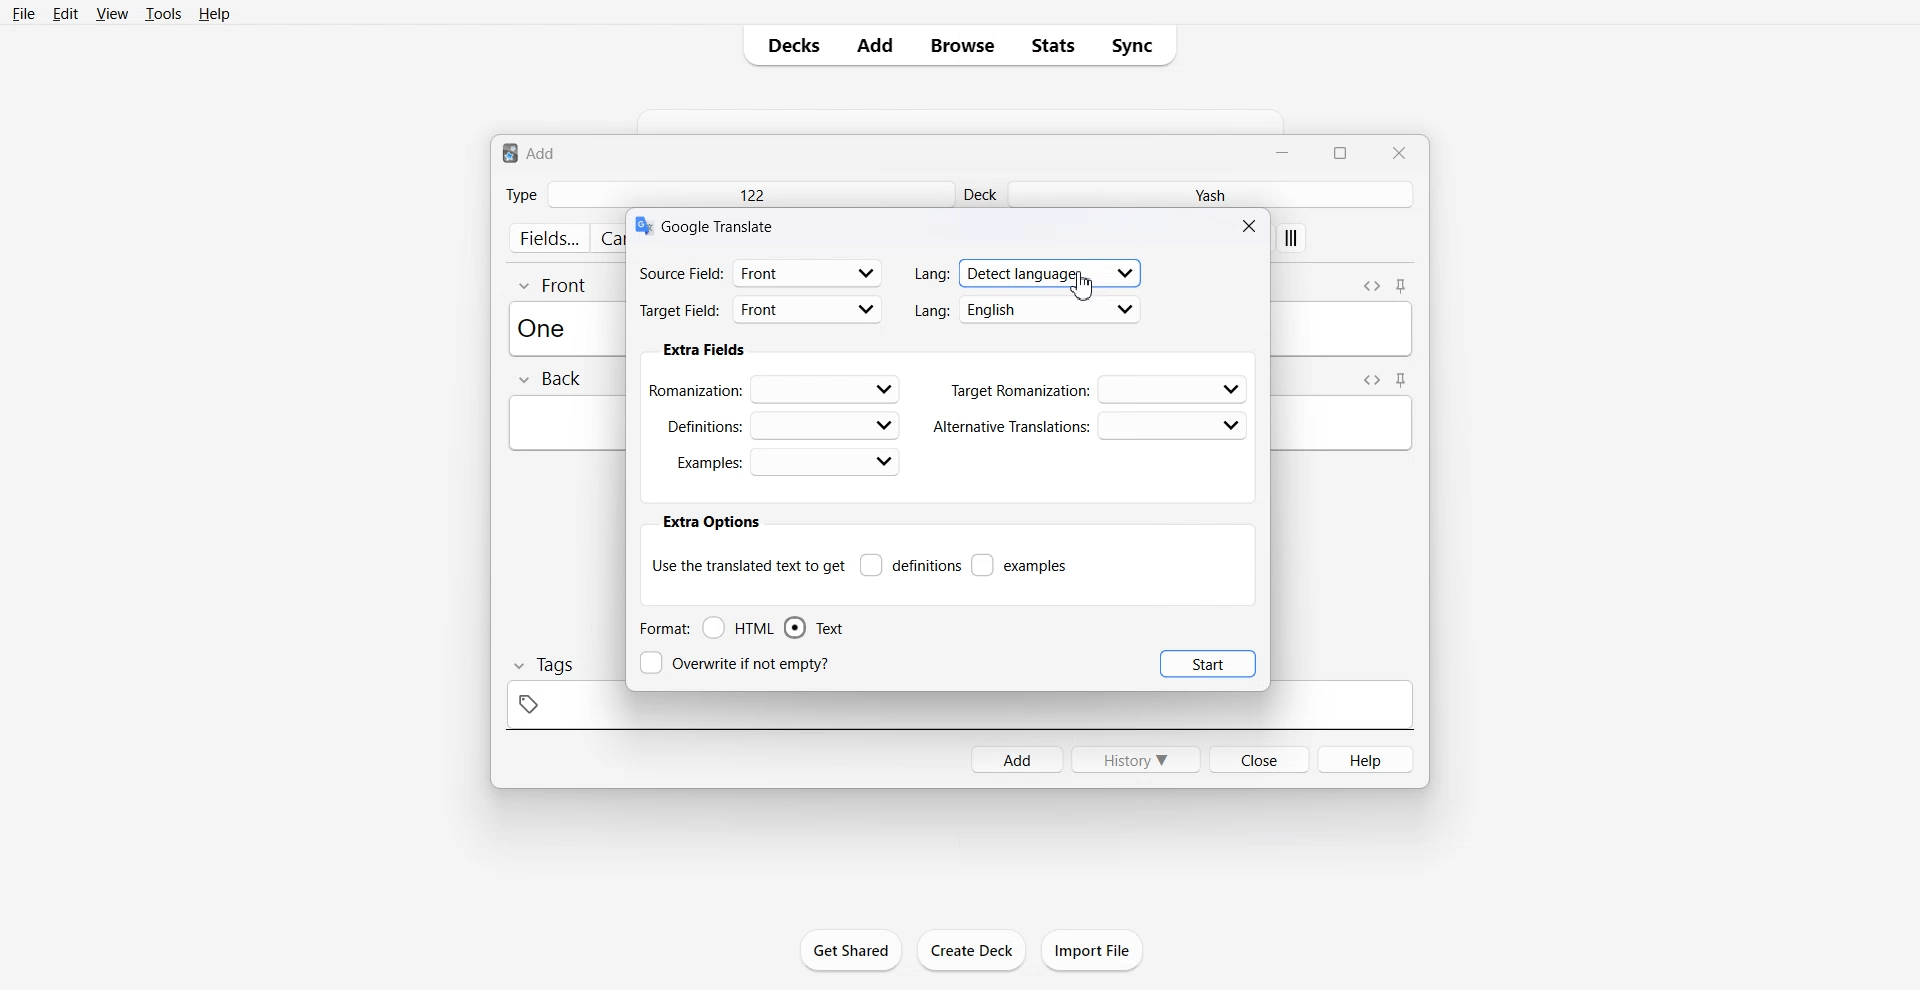 This screenshot has width=1920, height=990. What do you see at coordinates (1292, 240) in the screenshot?
I see `apply custom style` at bounding box center [1292, 240].